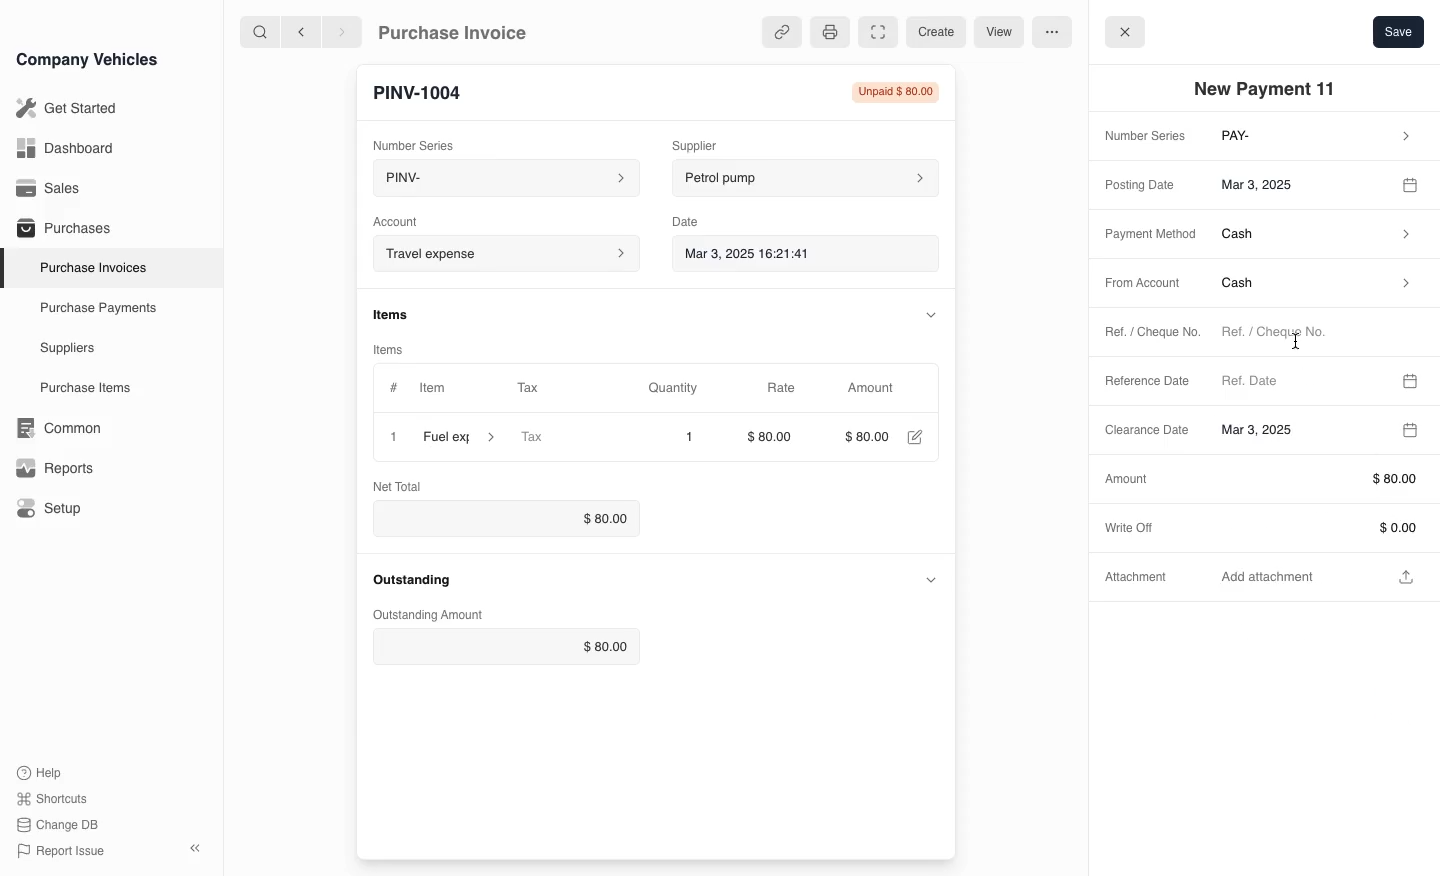 The width and height of the screenshot is (1440, 876). What do you see at coordinates (1297, 341) in the screenshot?
I see `cursor` at bounding box center [1297, 341].